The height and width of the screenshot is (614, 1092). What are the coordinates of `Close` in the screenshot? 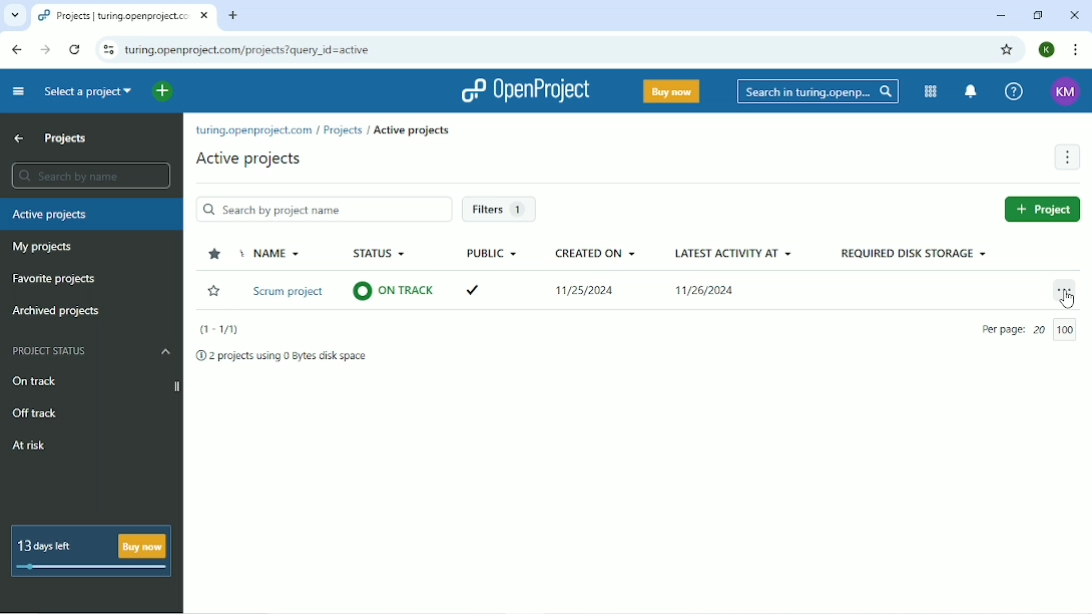 It's located at (1074, 15).